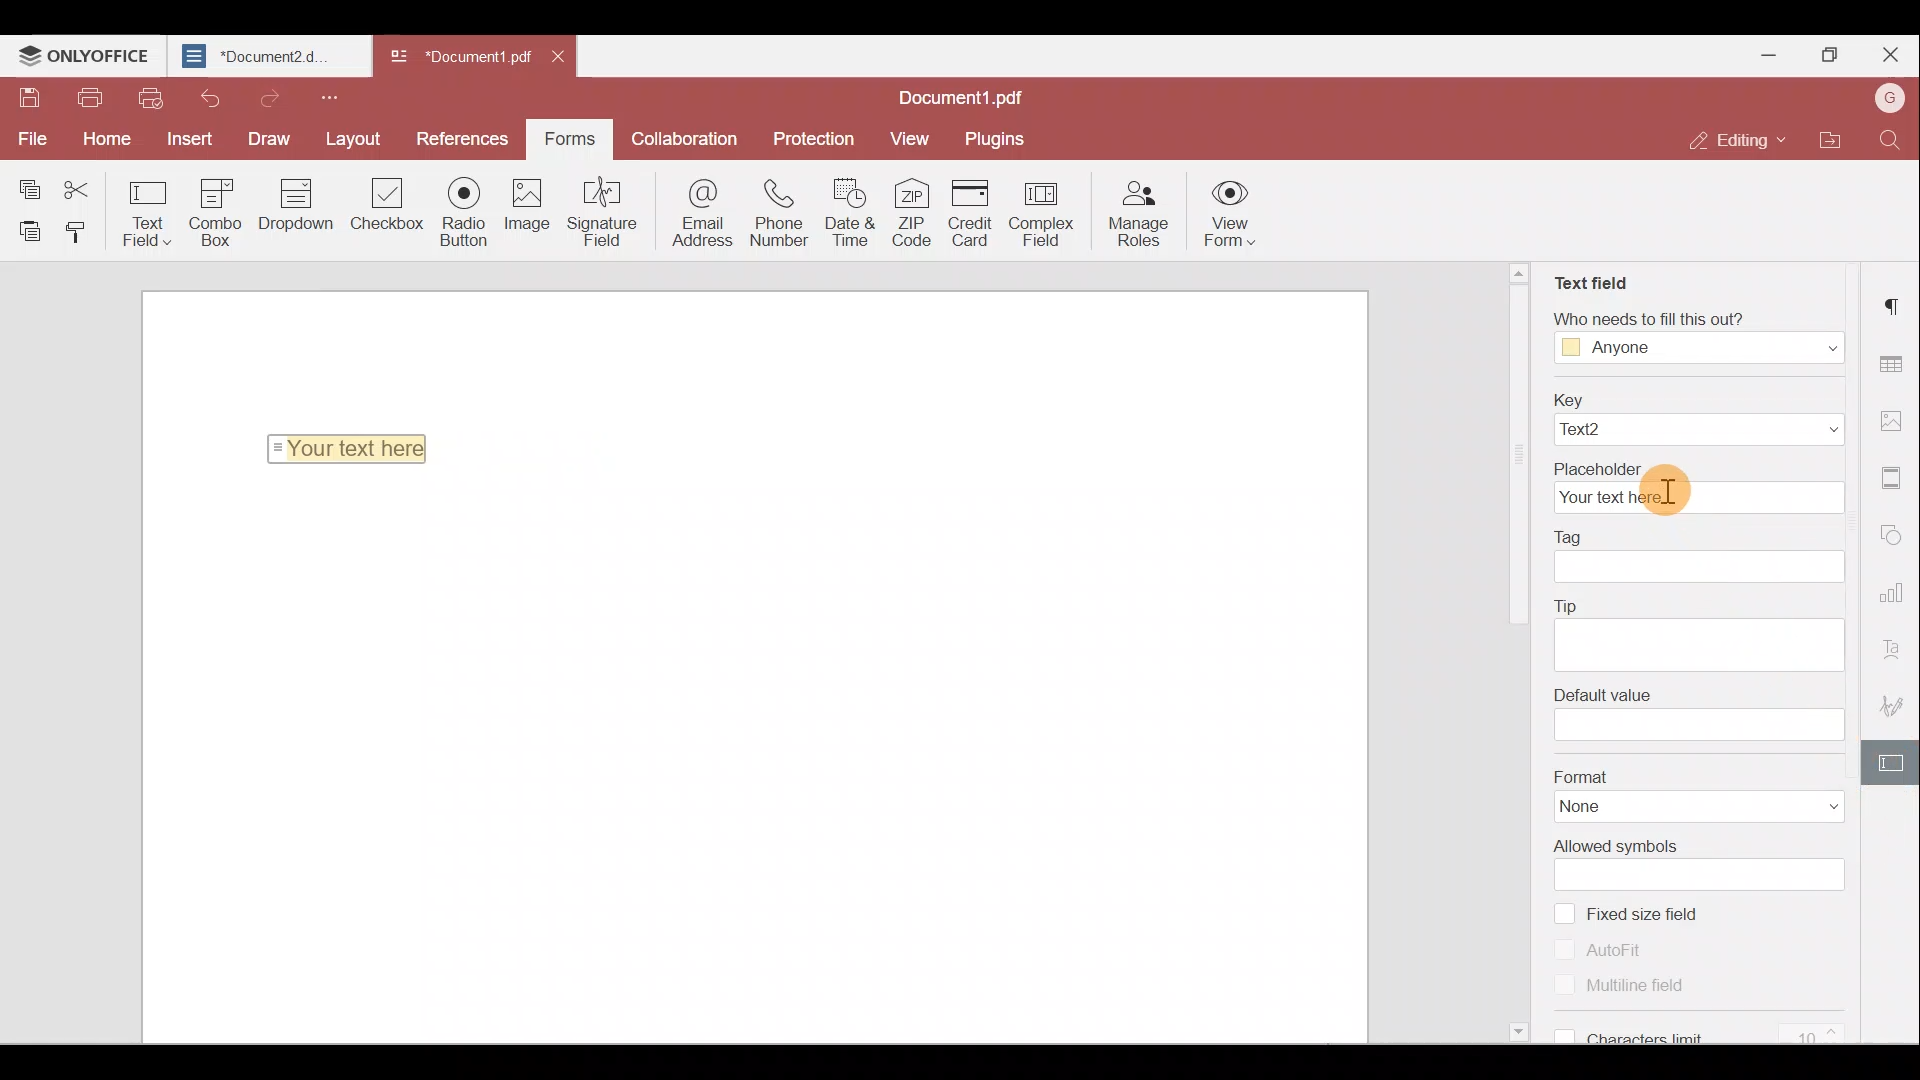 This screenshot has height=1080, width=1920. What do you see at coordinates (458, 137) in the screenshot?
I see `References` at bounding box center [458, 137].